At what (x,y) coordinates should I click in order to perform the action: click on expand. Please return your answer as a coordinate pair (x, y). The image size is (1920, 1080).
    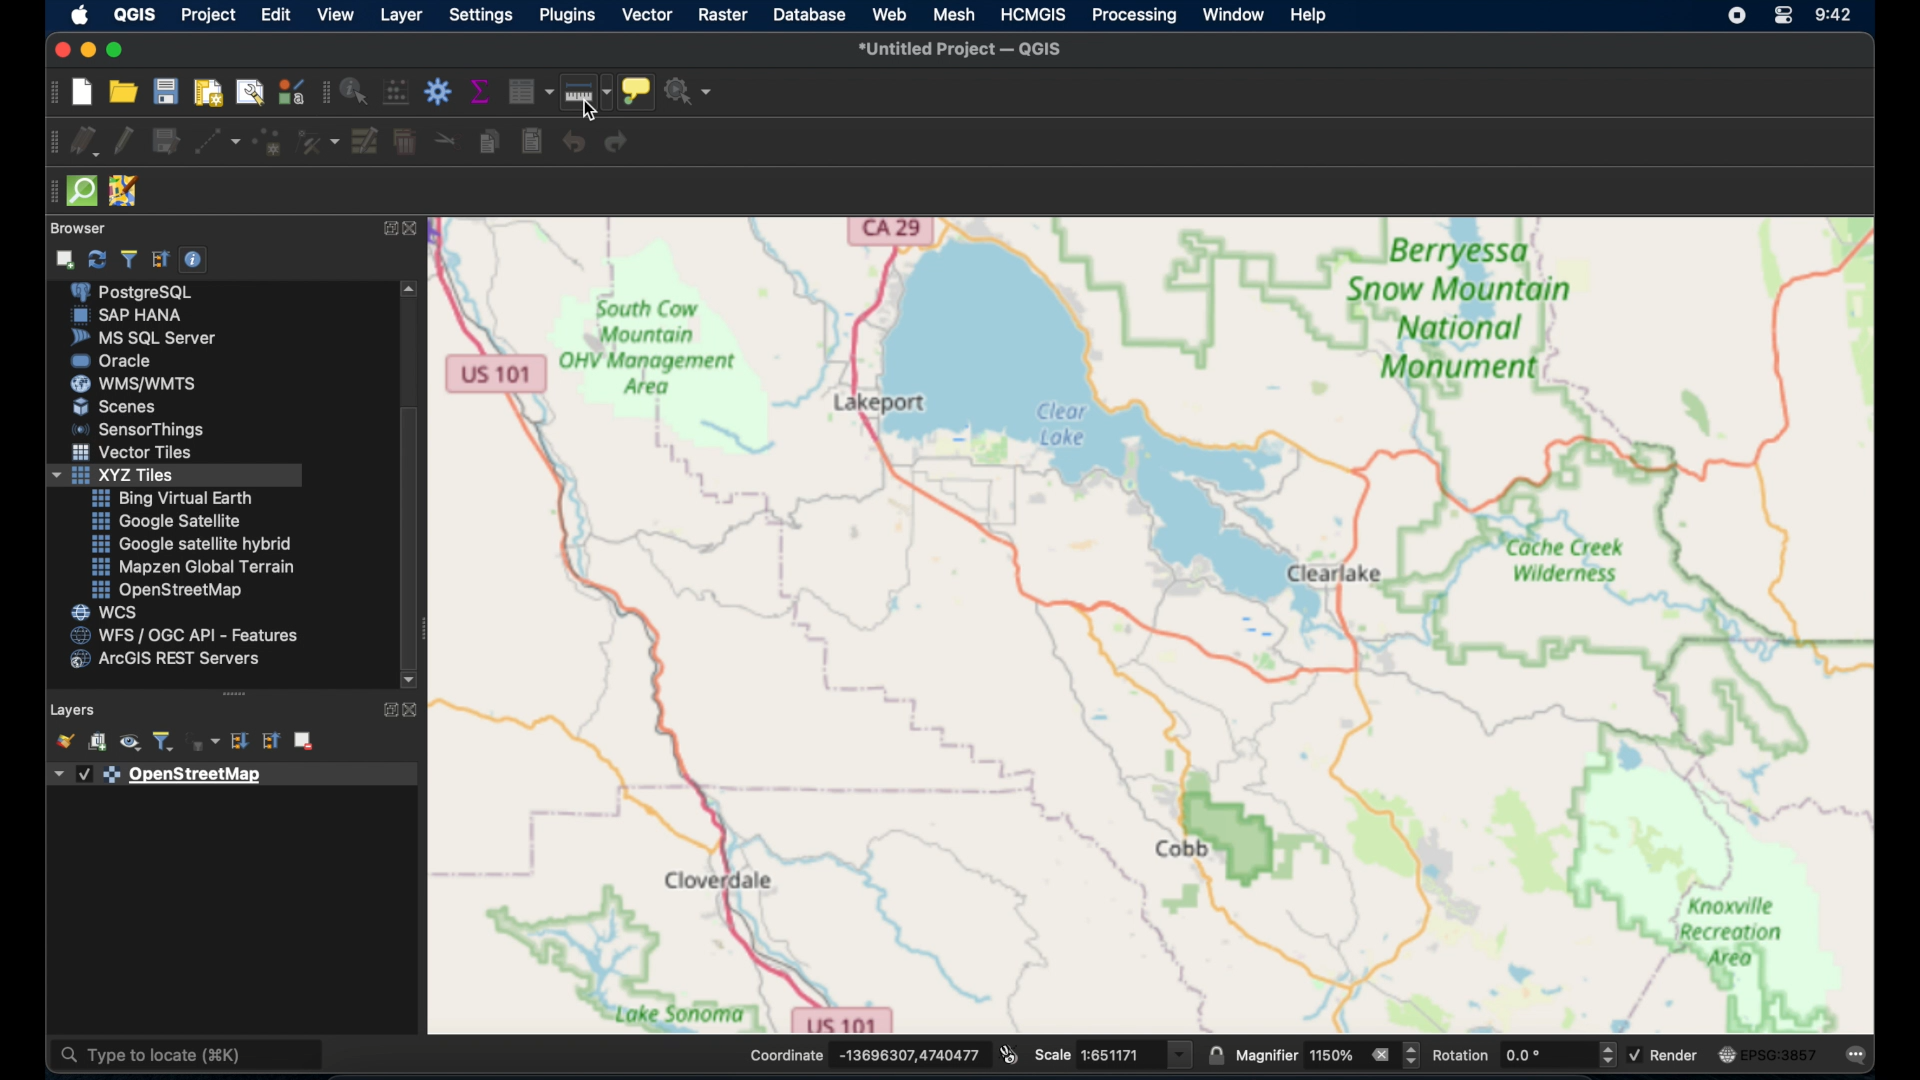
    Looking at the image, I should click on (386, 709).